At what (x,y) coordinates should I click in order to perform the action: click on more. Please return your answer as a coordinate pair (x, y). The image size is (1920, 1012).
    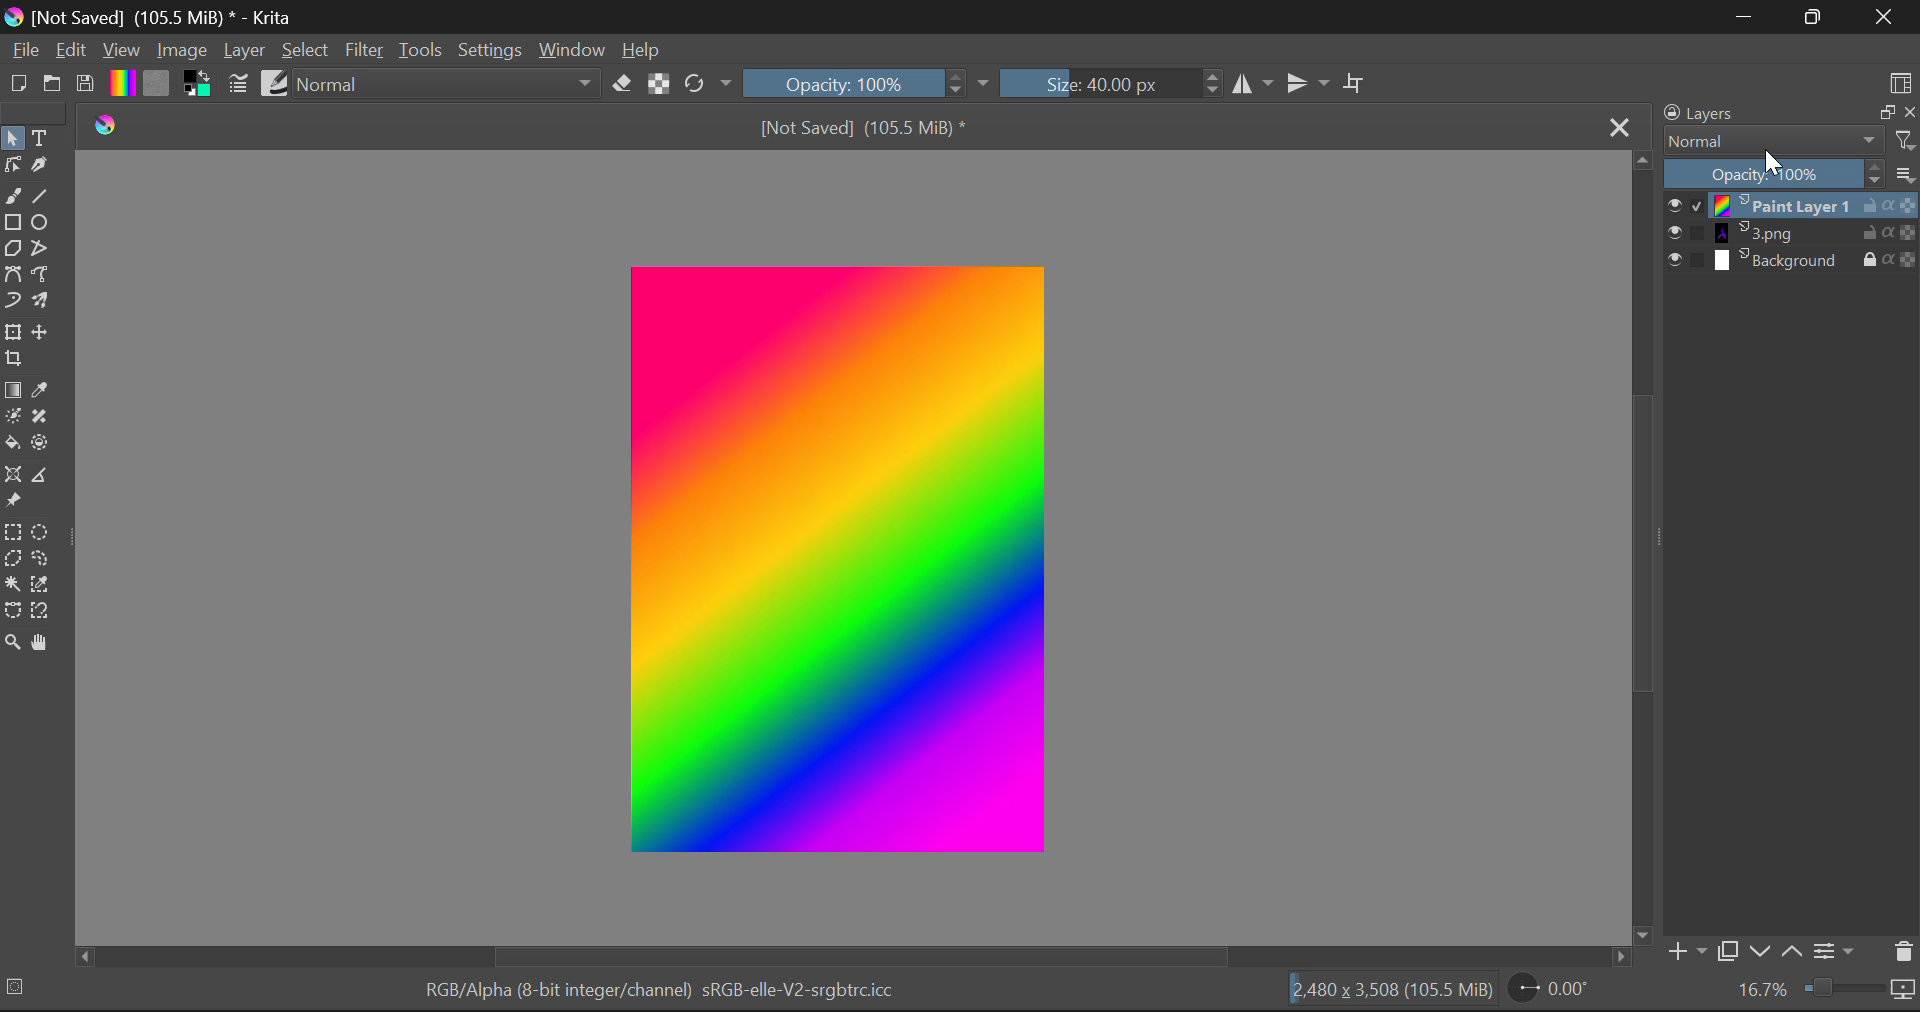
    Looking at the image, I should click on (1905, 175).